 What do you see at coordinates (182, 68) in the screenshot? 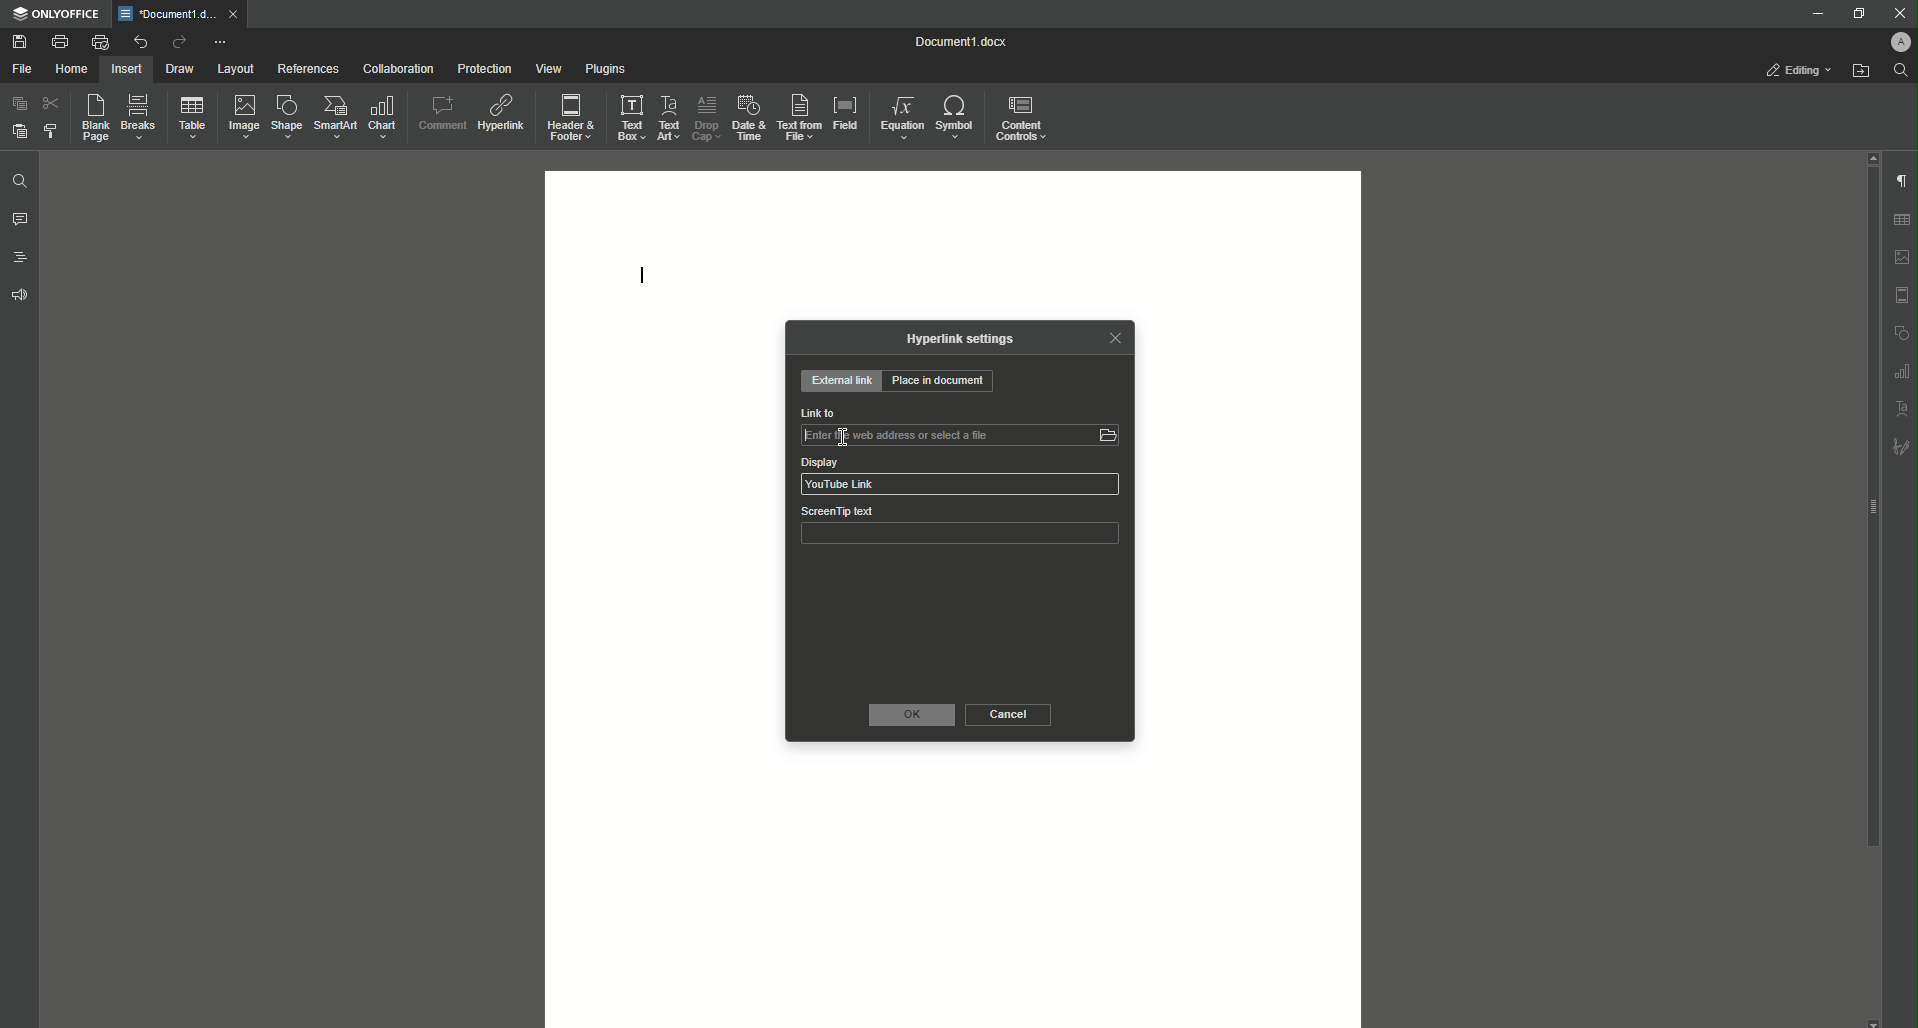
I see `Draw` at bounding box center [182, 68].